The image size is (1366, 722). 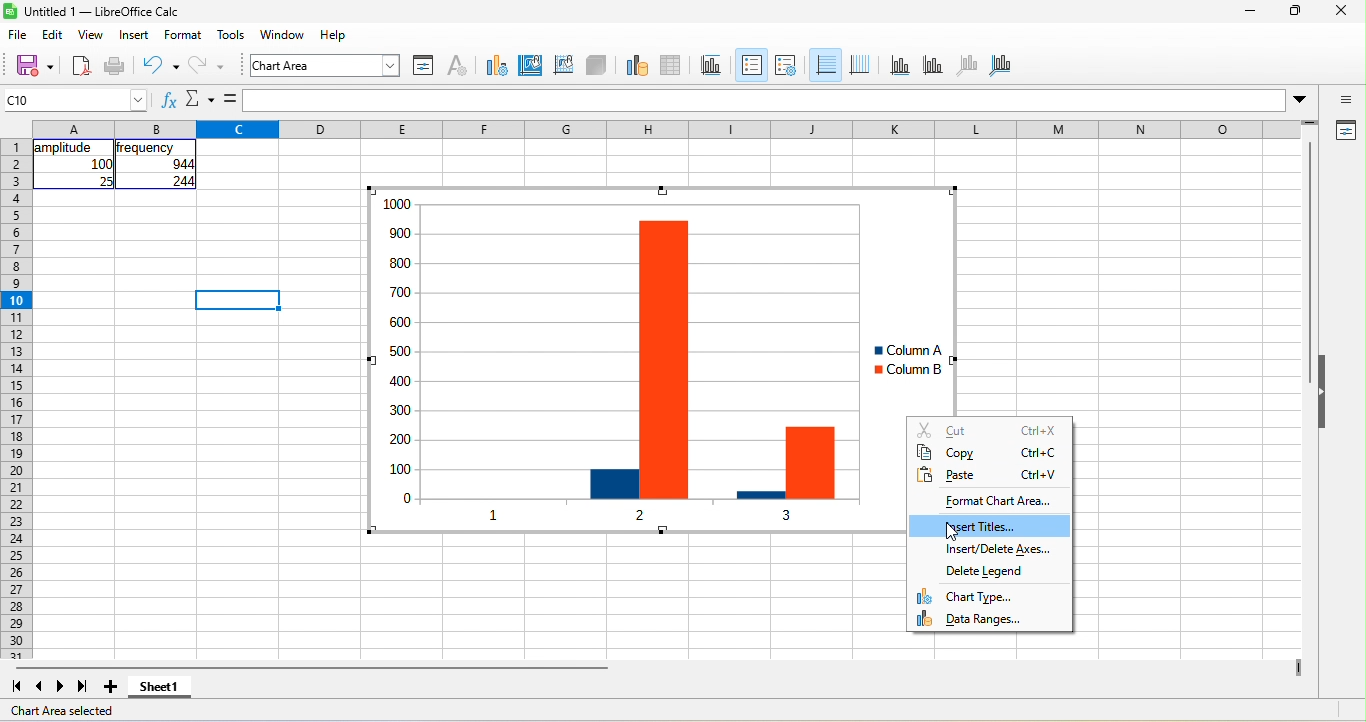 What do you see at coordinates (115, 67) in the screenshot?
I see `print` at bounding box center [115, 67].